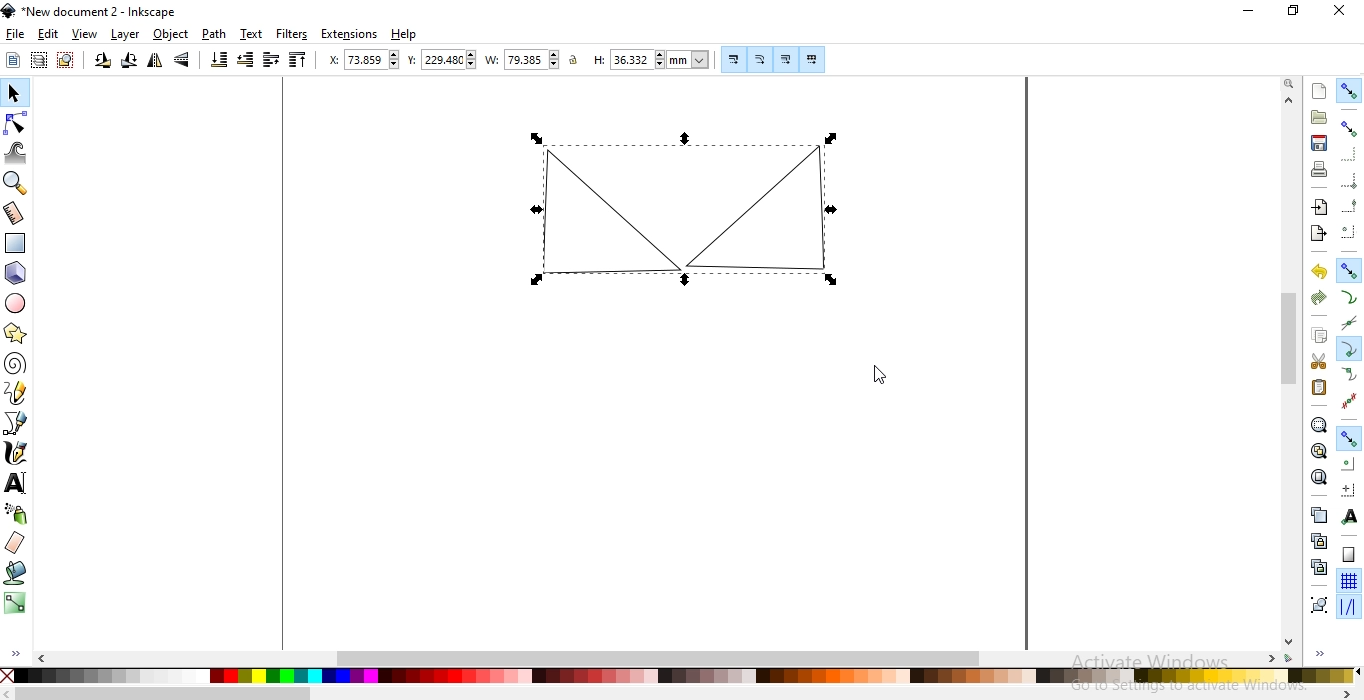 The height and width of the screenshot is (700, 1364). I want to click on object image, so click(684, 214).